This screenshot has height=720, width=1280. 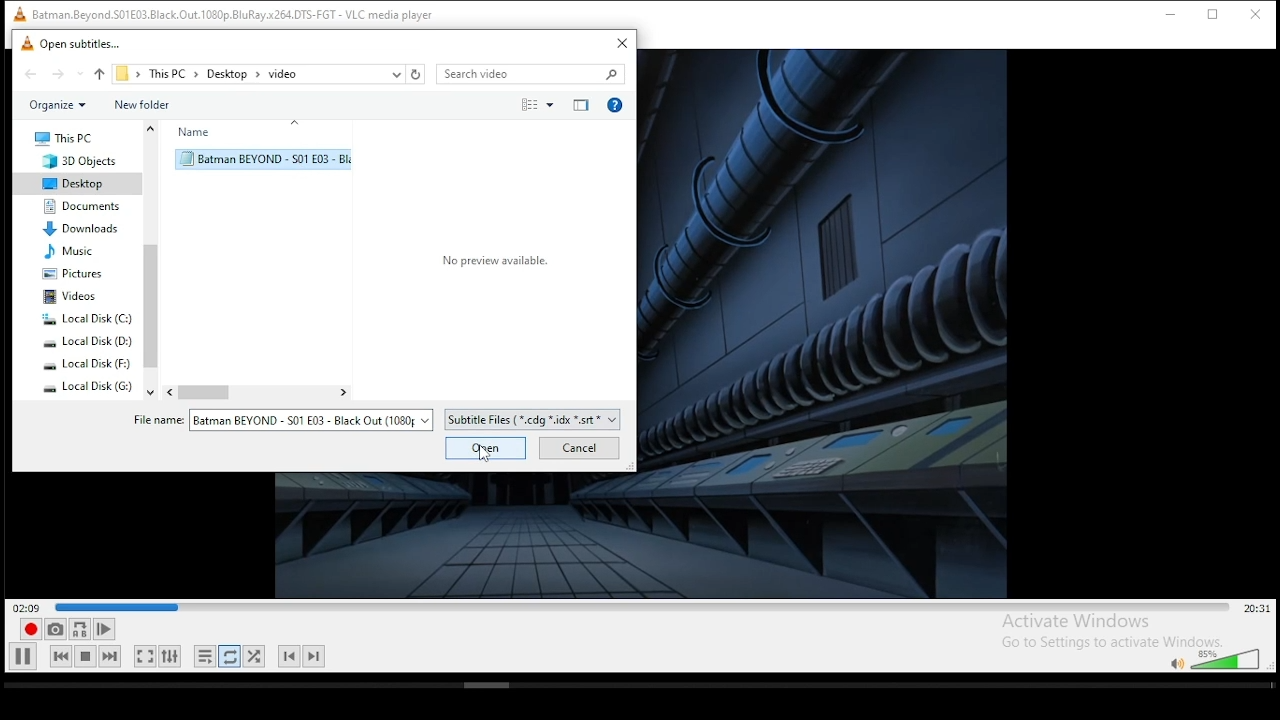 I want to click on name, so click(x=193, y=133).